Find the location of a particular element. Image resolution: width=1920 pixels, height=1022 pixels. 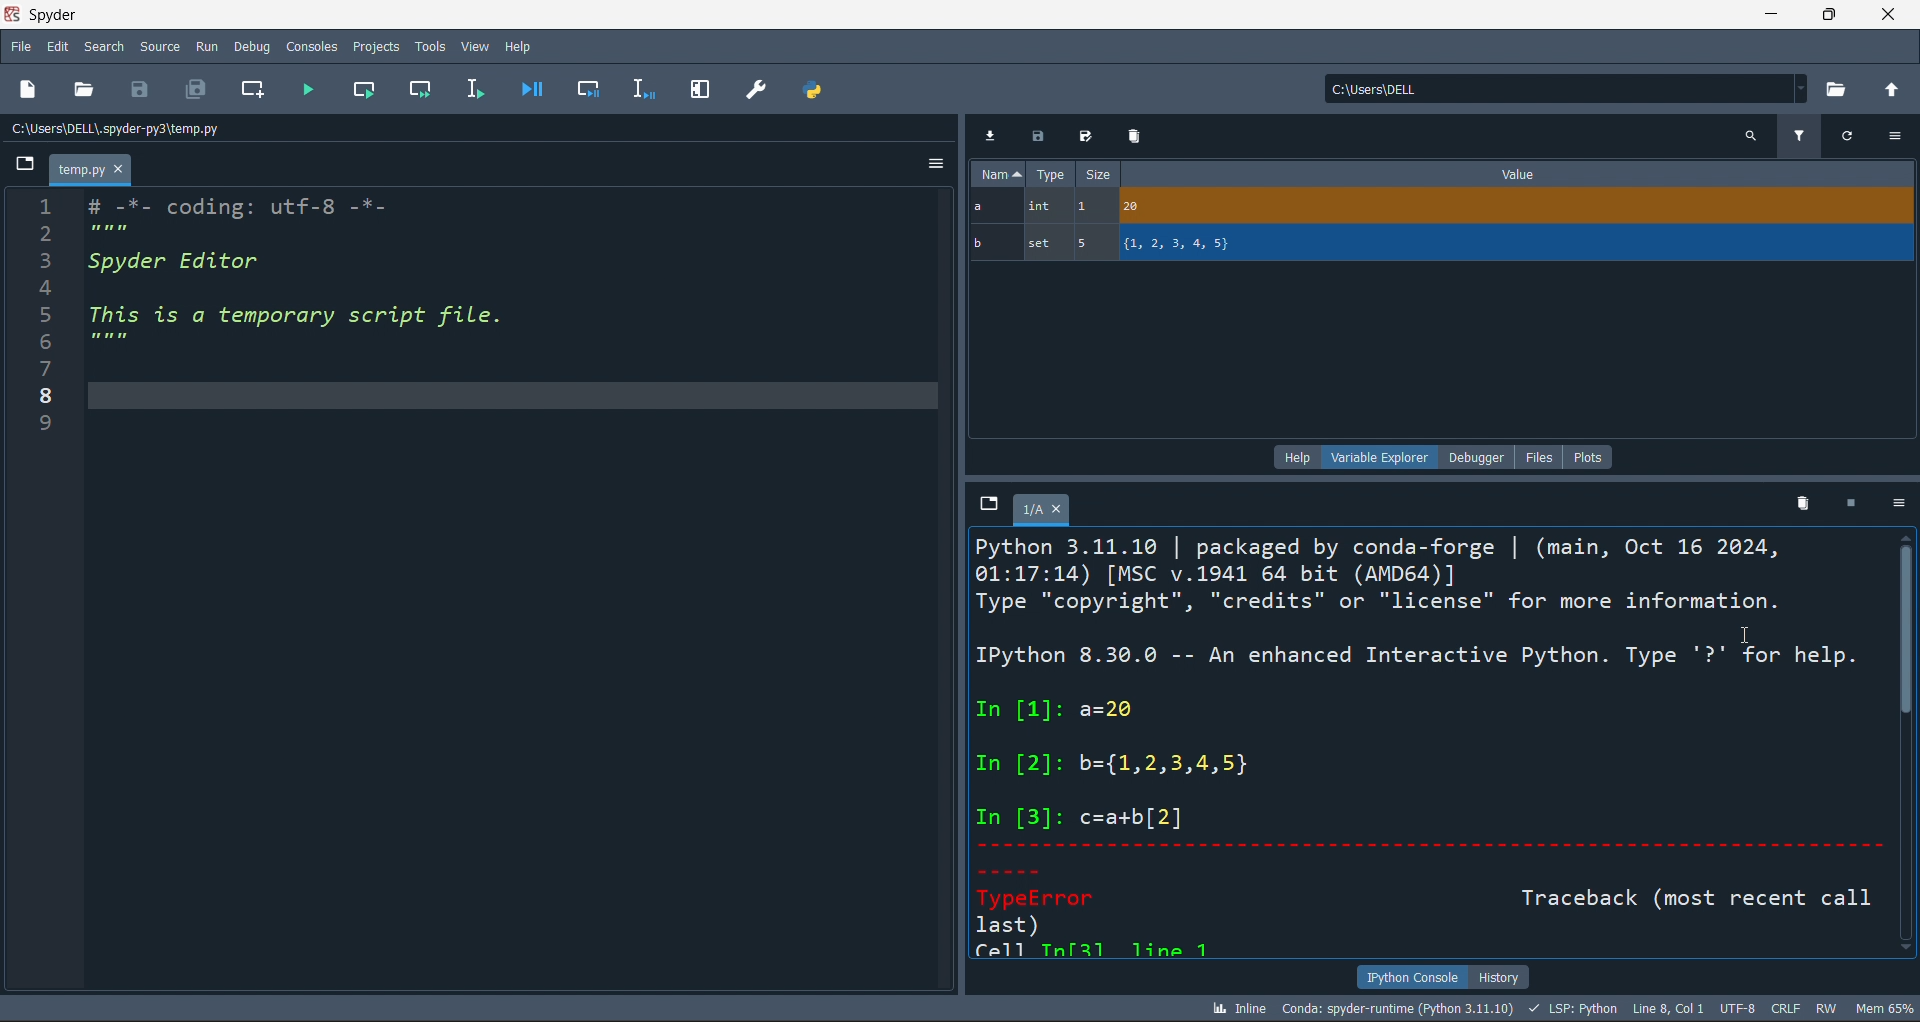

run cell is located at coordinates (425, 91).